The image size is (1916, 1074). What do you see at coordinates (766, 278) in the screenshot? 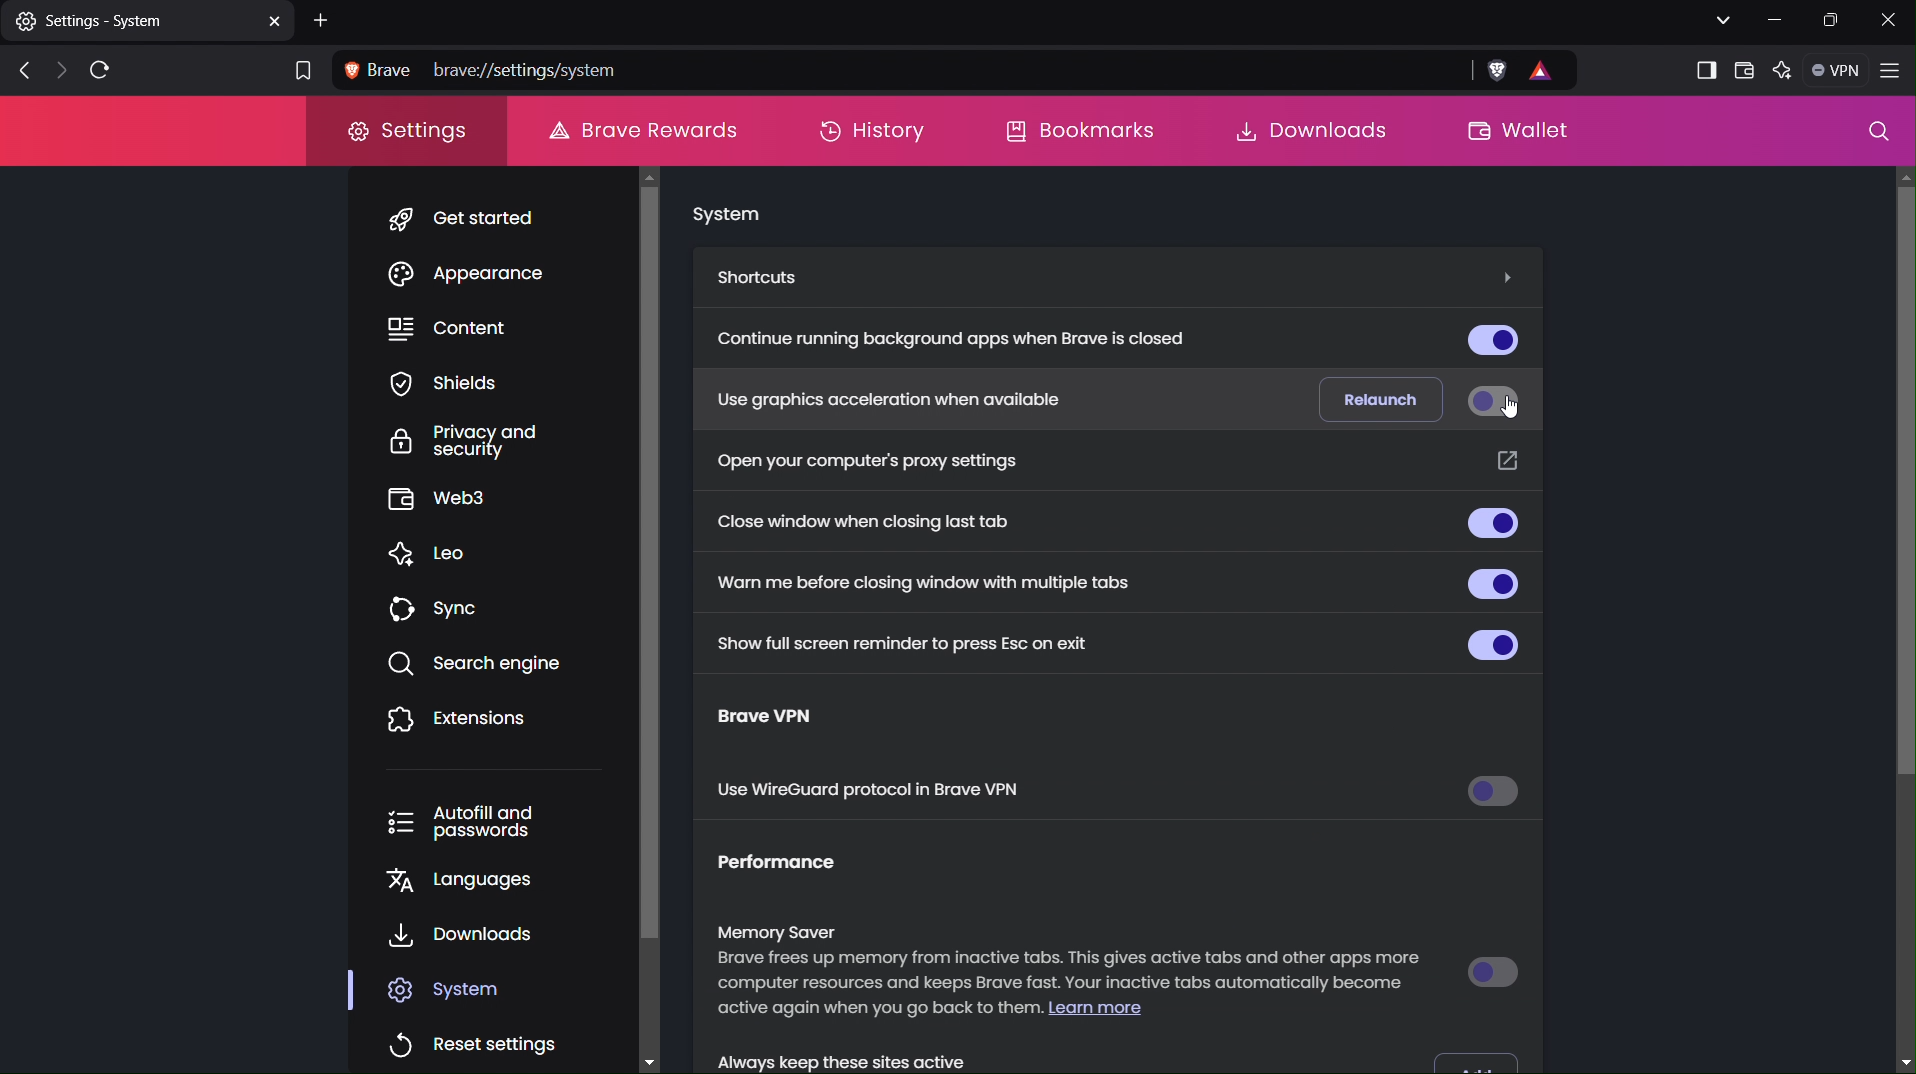
I see `Shortcuts` at bounding box center [766, 278].